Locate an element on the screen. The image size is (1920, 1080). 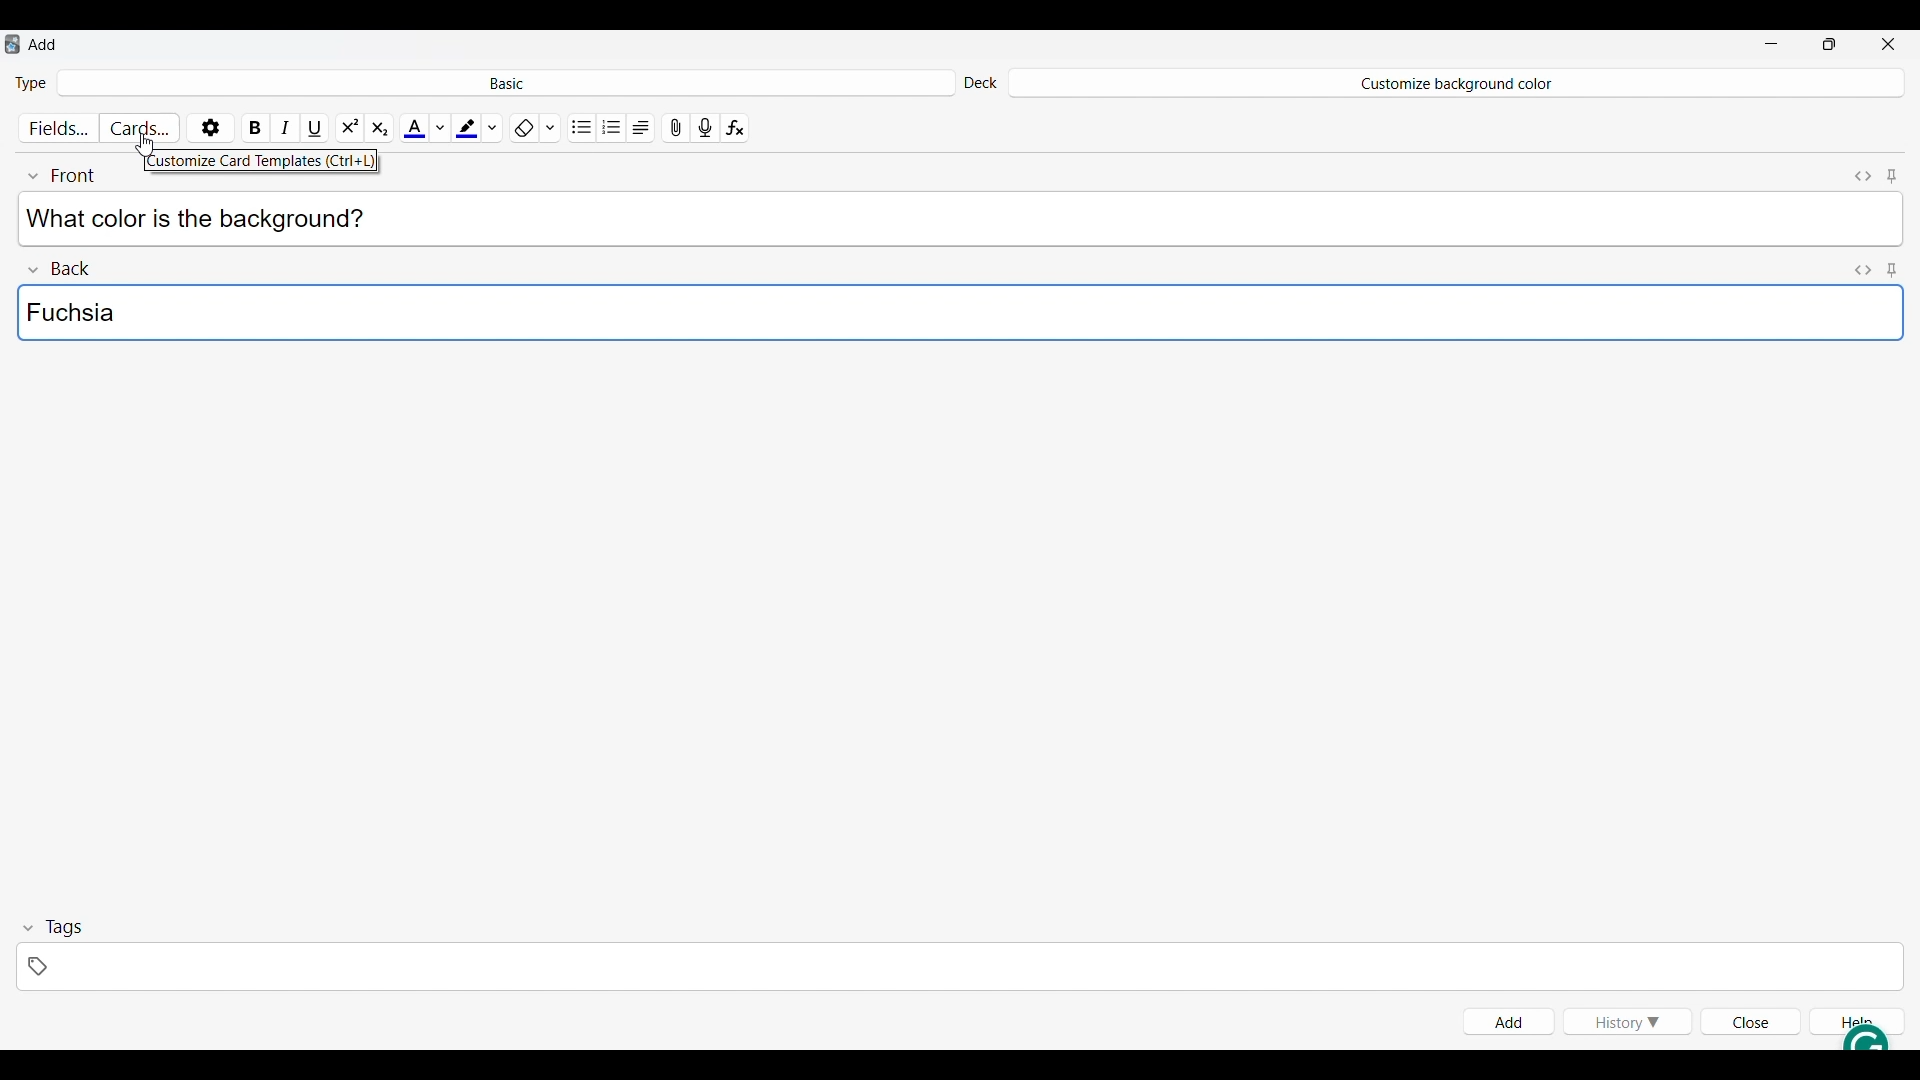
Indicates Deck settings is located at coordinates (980, 83).